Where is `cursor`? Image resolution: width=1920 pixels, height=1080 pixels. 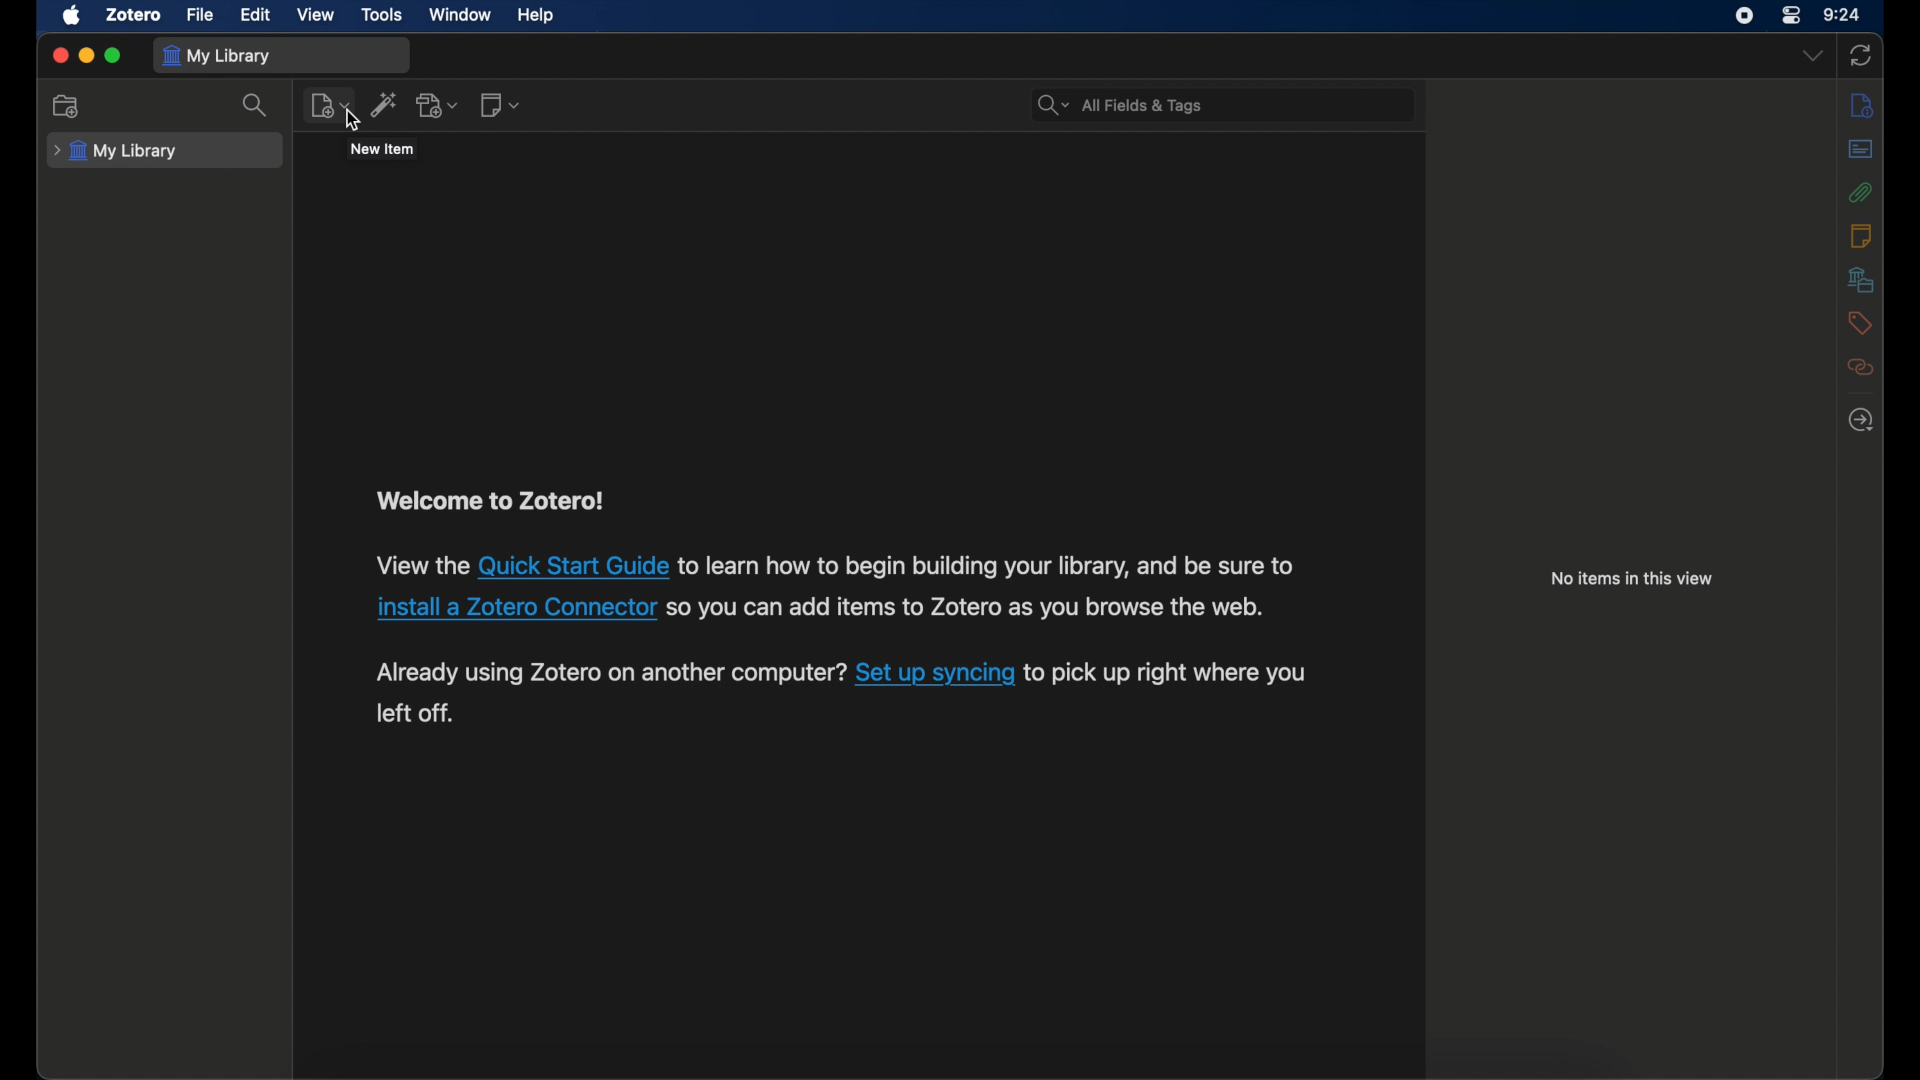 cursor is located at coordinates (354, 121).